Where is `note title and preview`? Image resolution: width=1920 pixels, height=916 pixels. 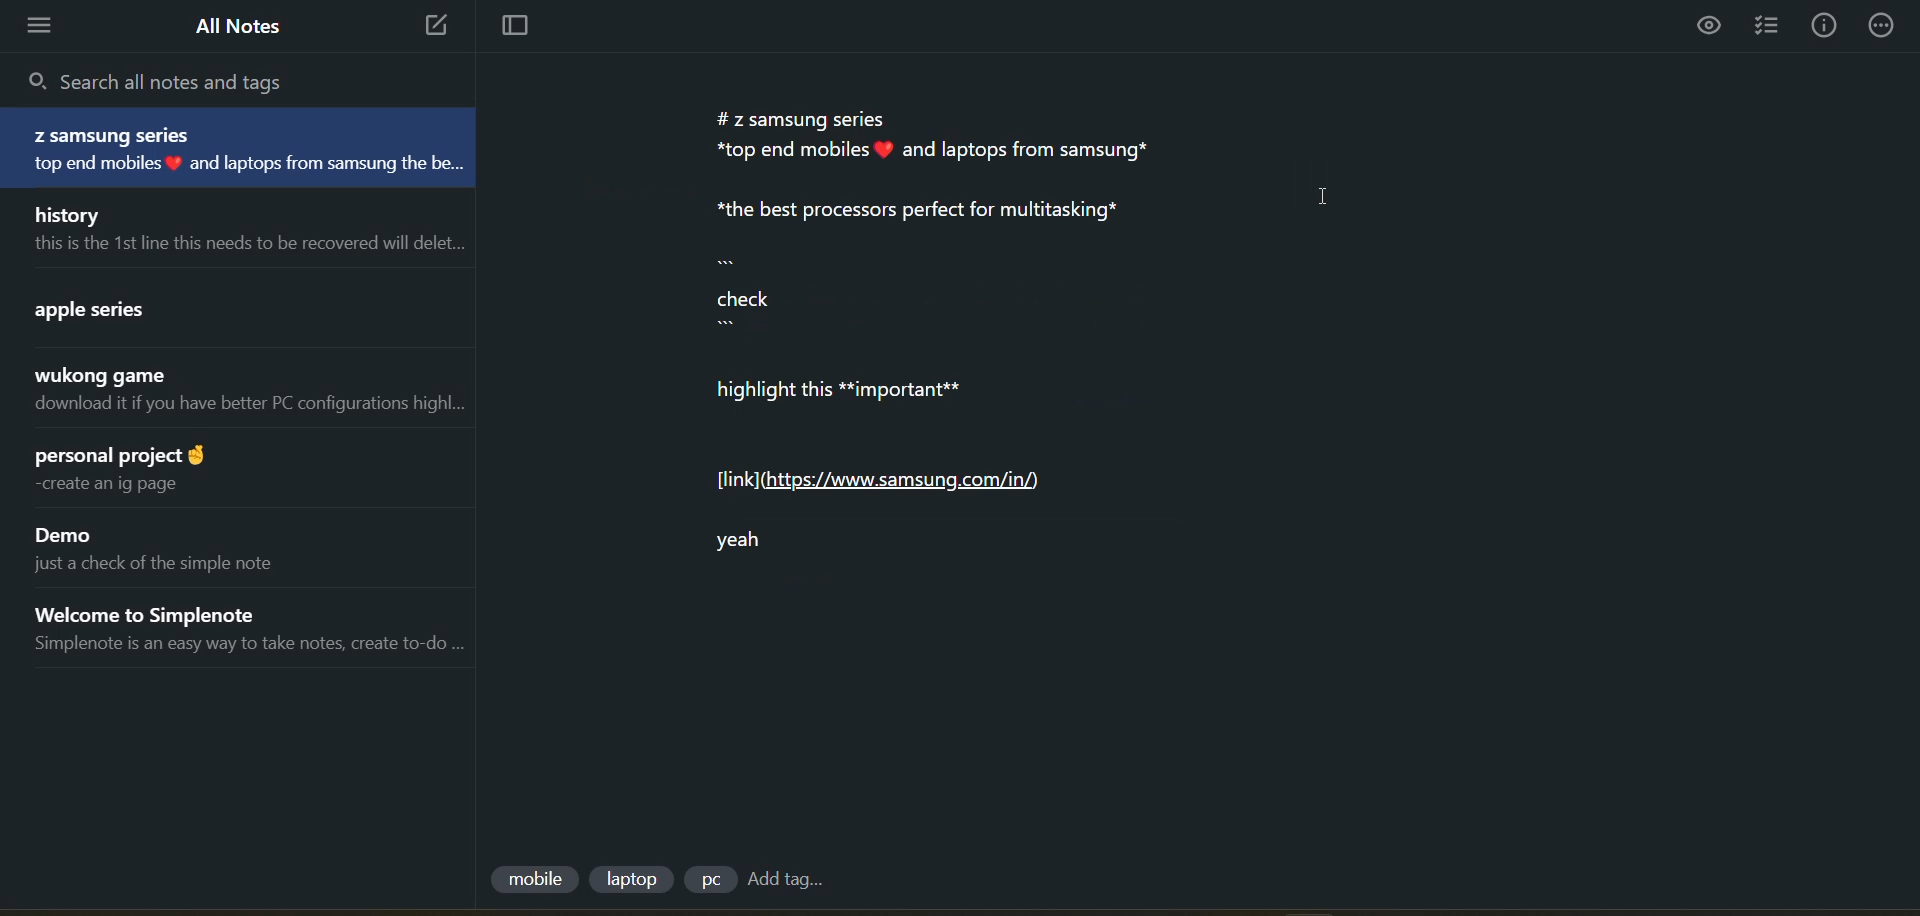 note title and preview is located at coordinates (246, 149).